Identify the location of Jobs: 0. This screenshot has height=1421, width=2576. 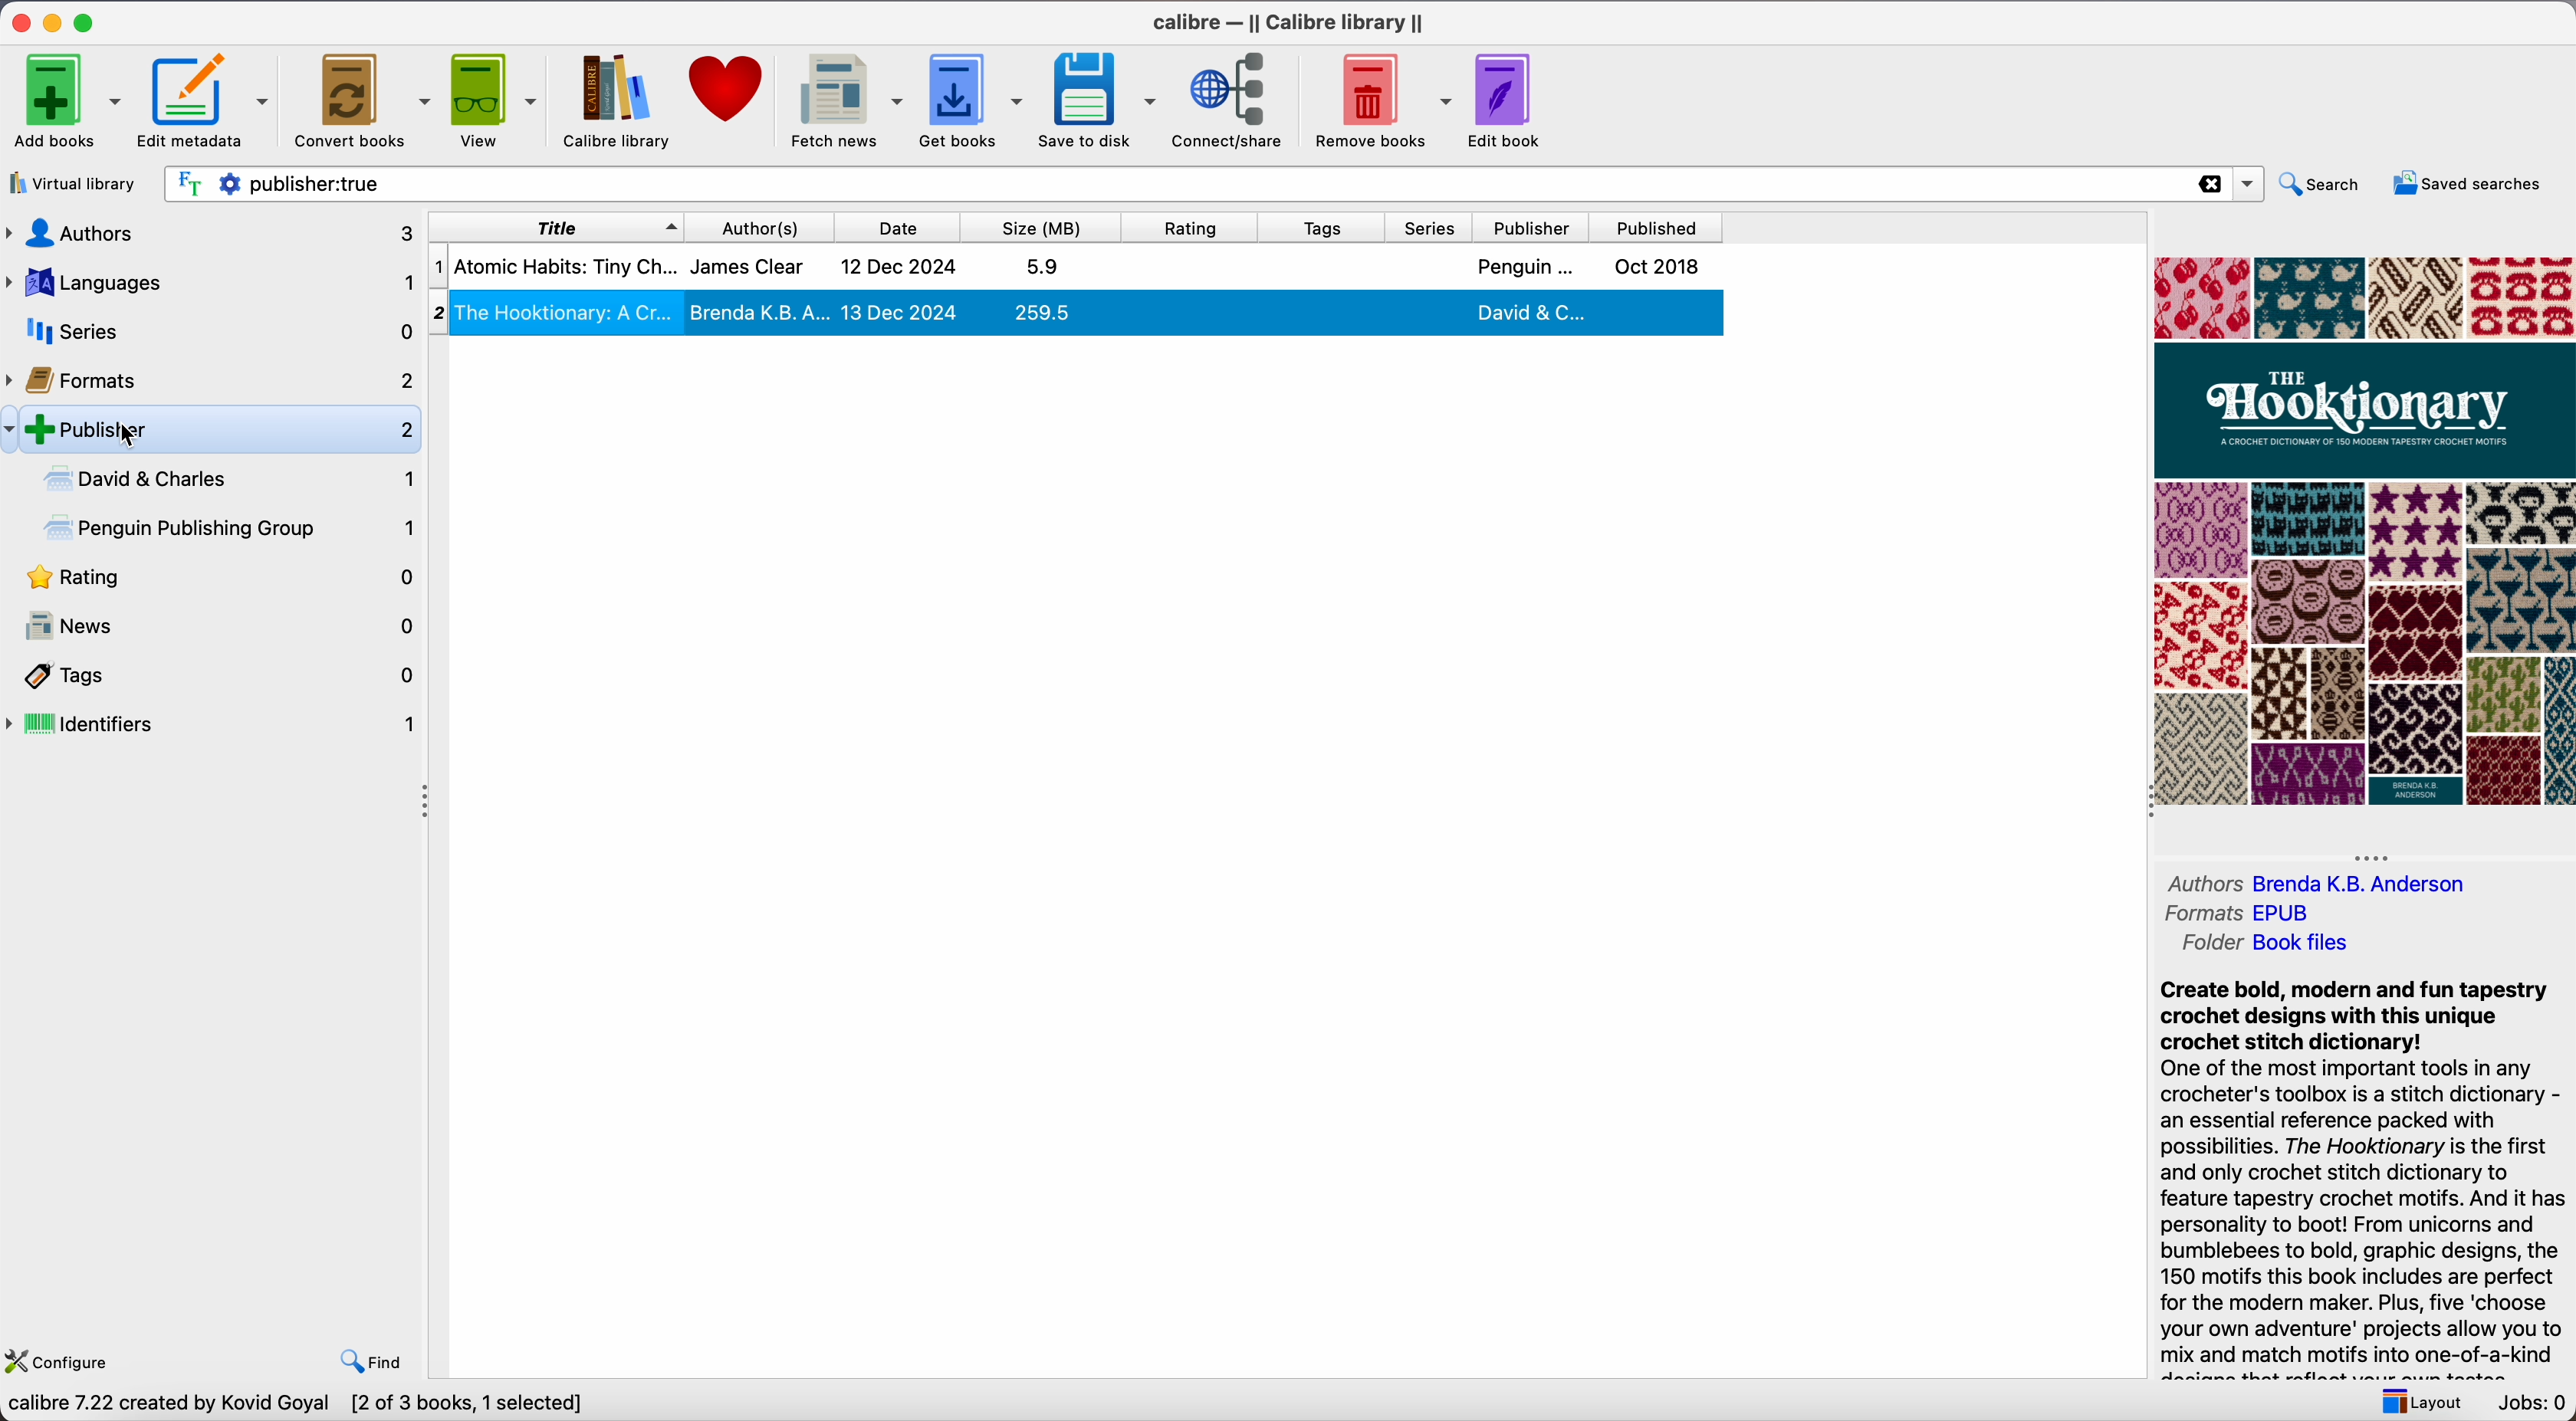
(2529, 1403).